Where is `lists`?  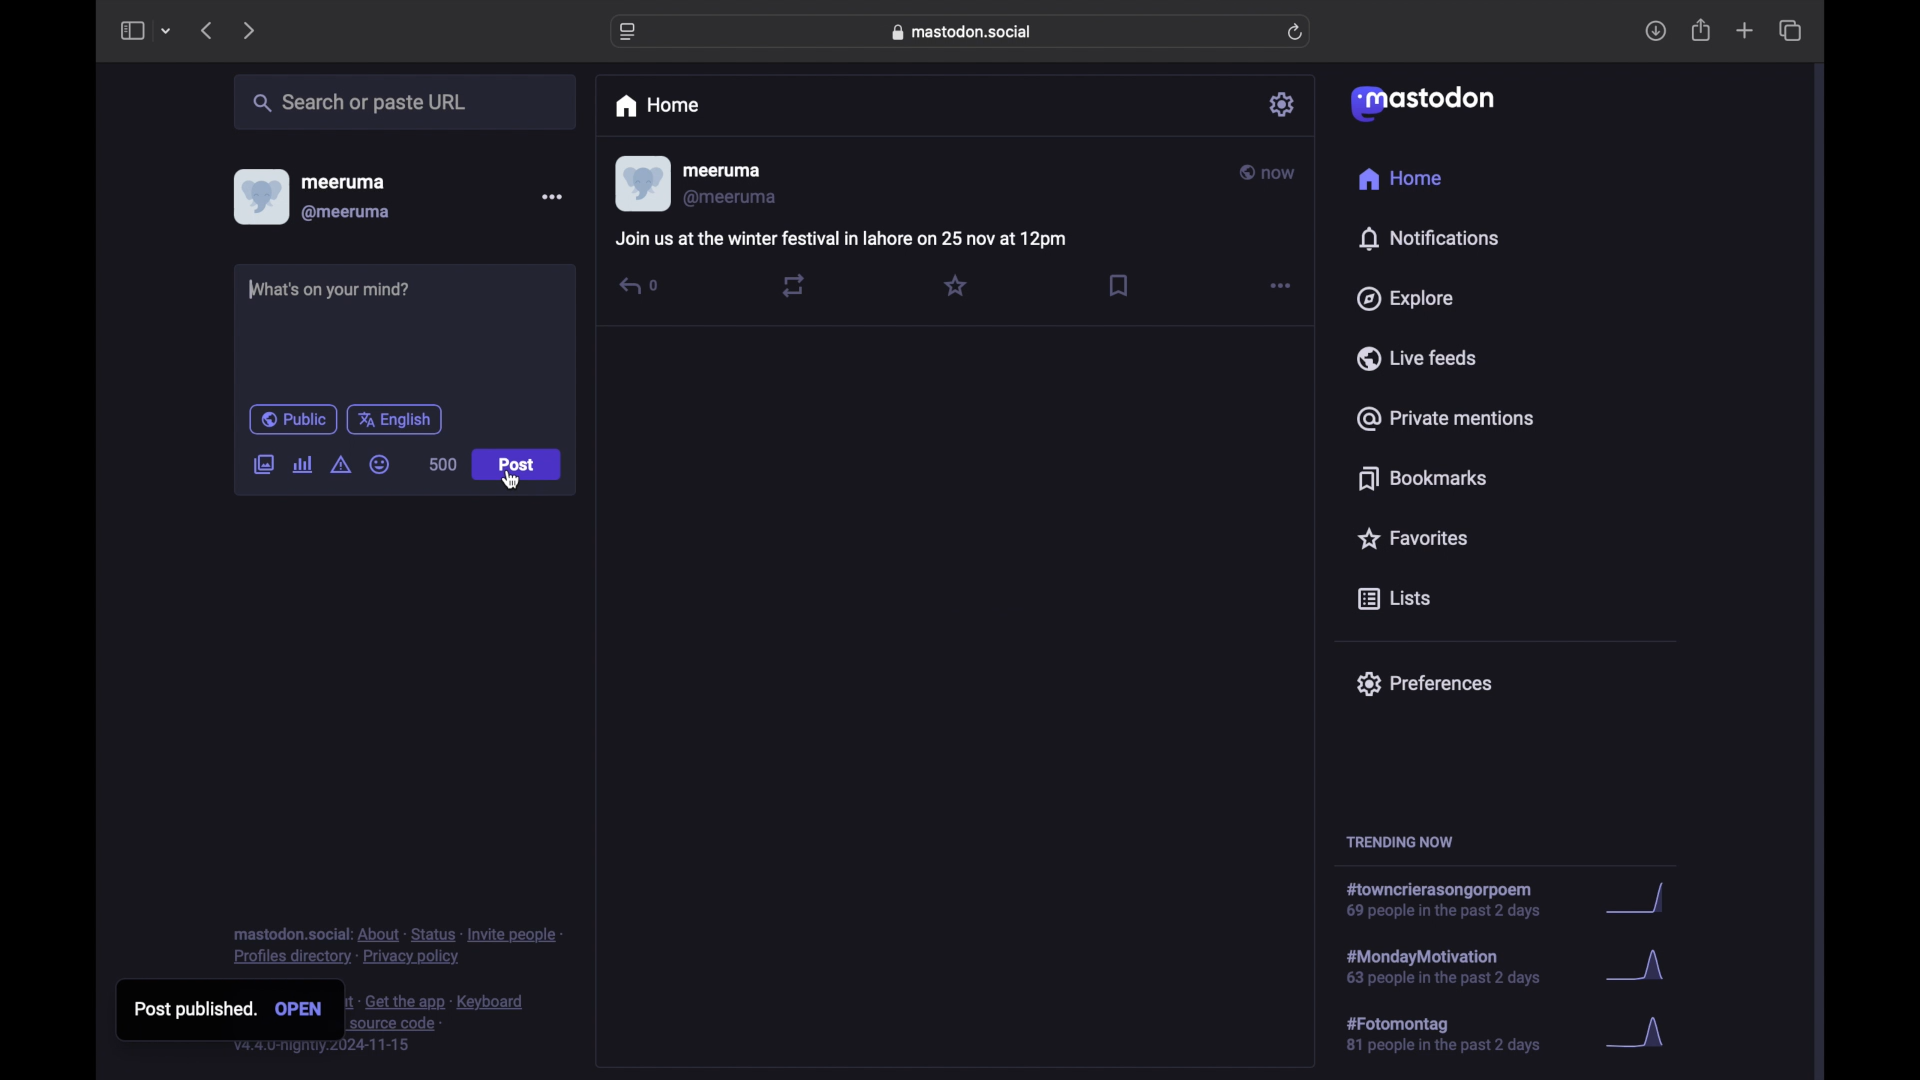 lists is located at coordinates (1394, 600).